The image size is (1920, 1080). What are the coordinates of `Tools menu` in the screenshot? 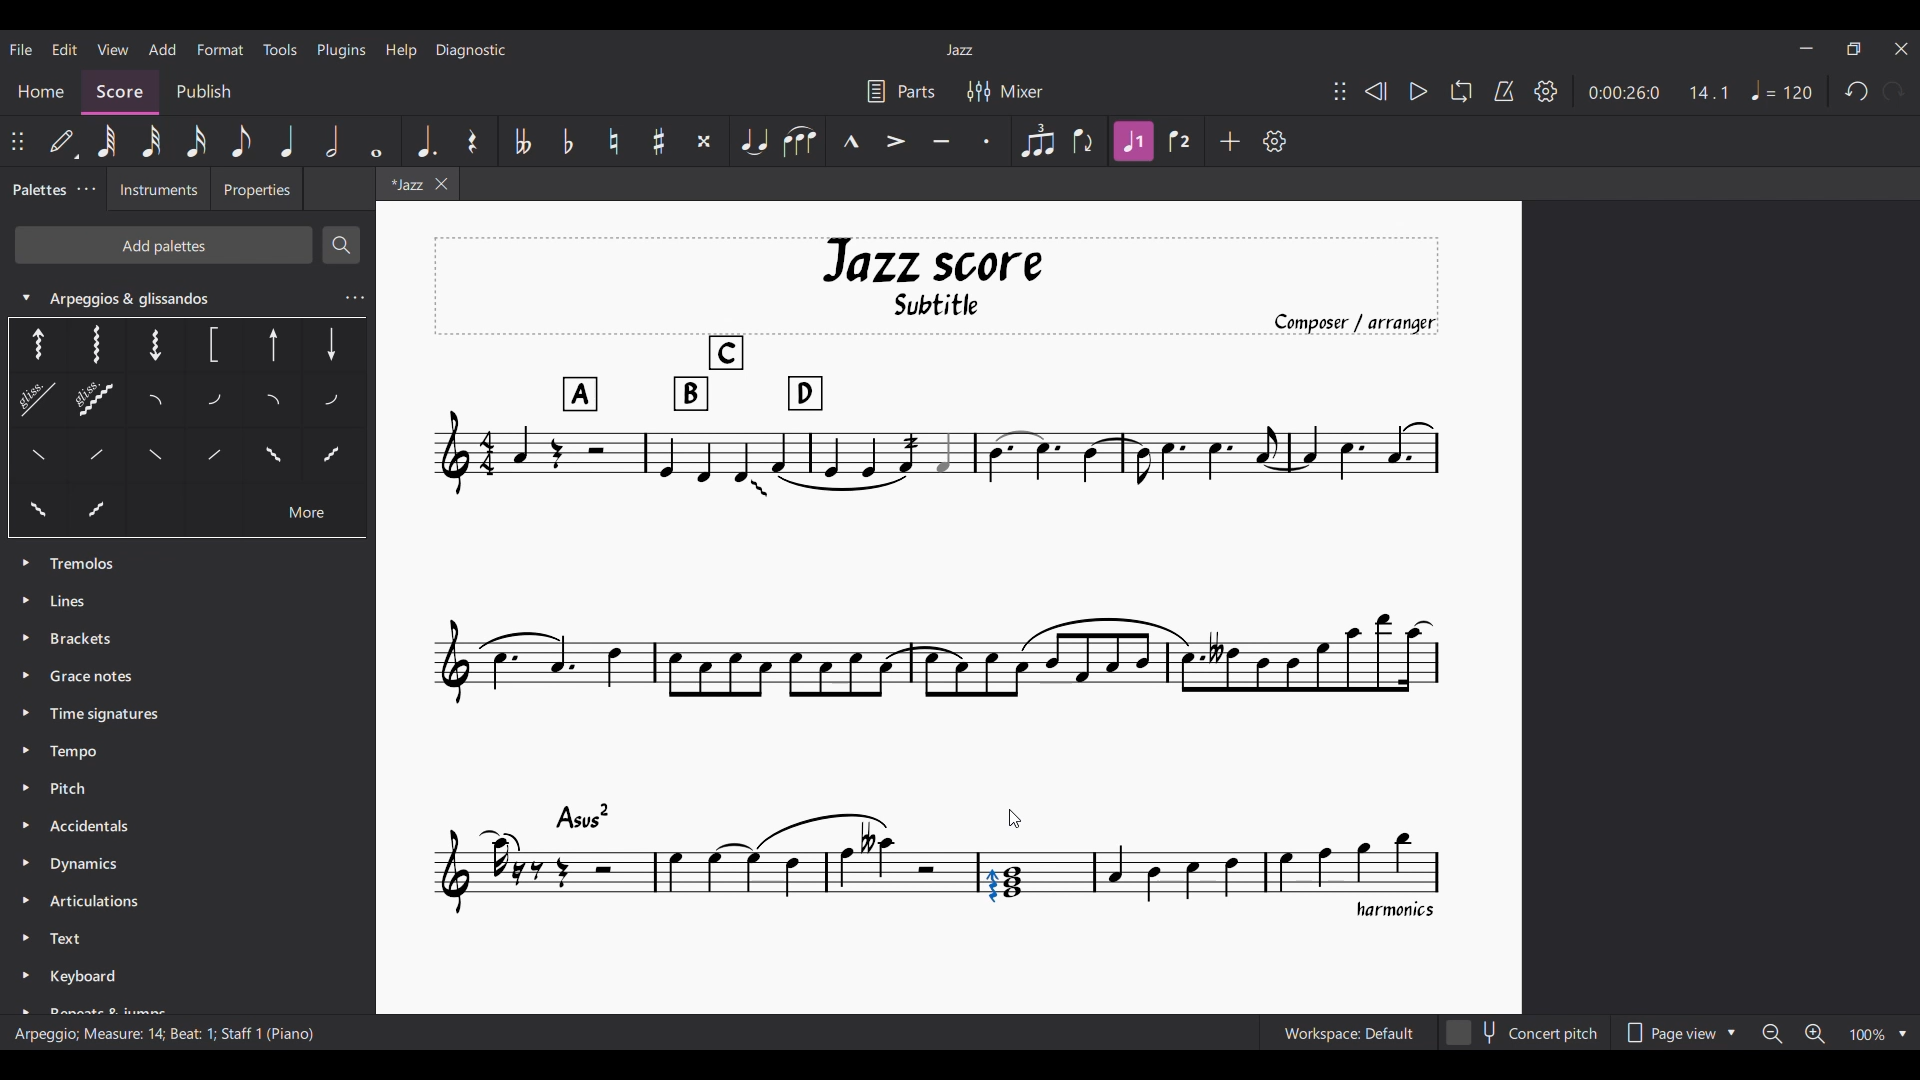 It's located at (279, 49).